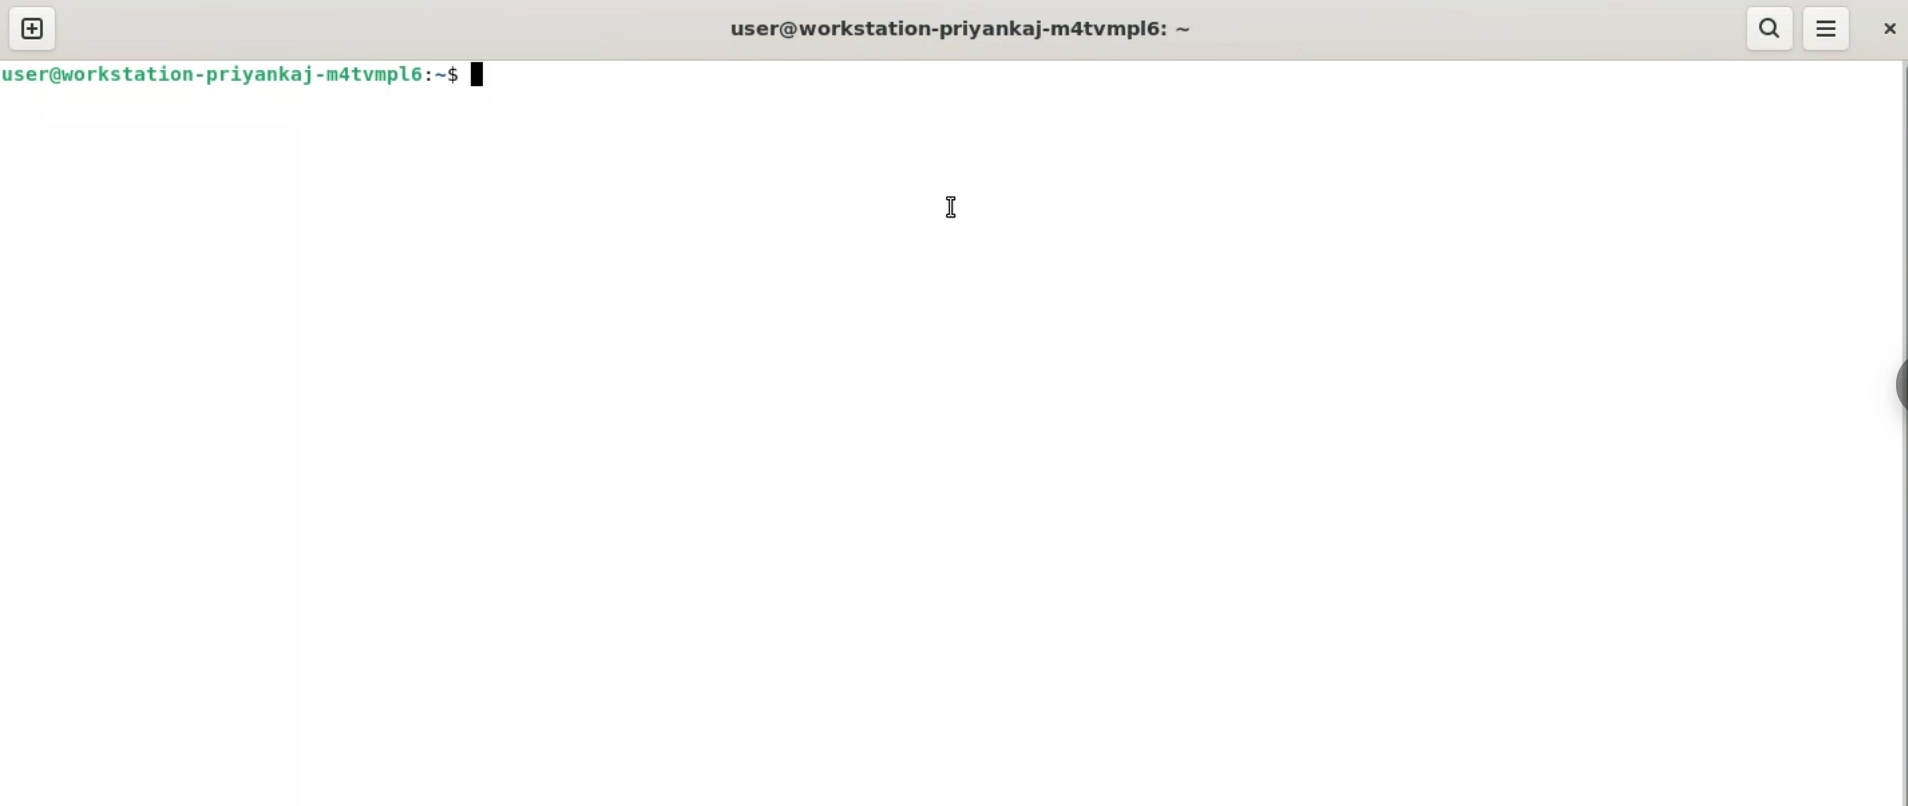  I want to click on cursor, so click(956, 205).